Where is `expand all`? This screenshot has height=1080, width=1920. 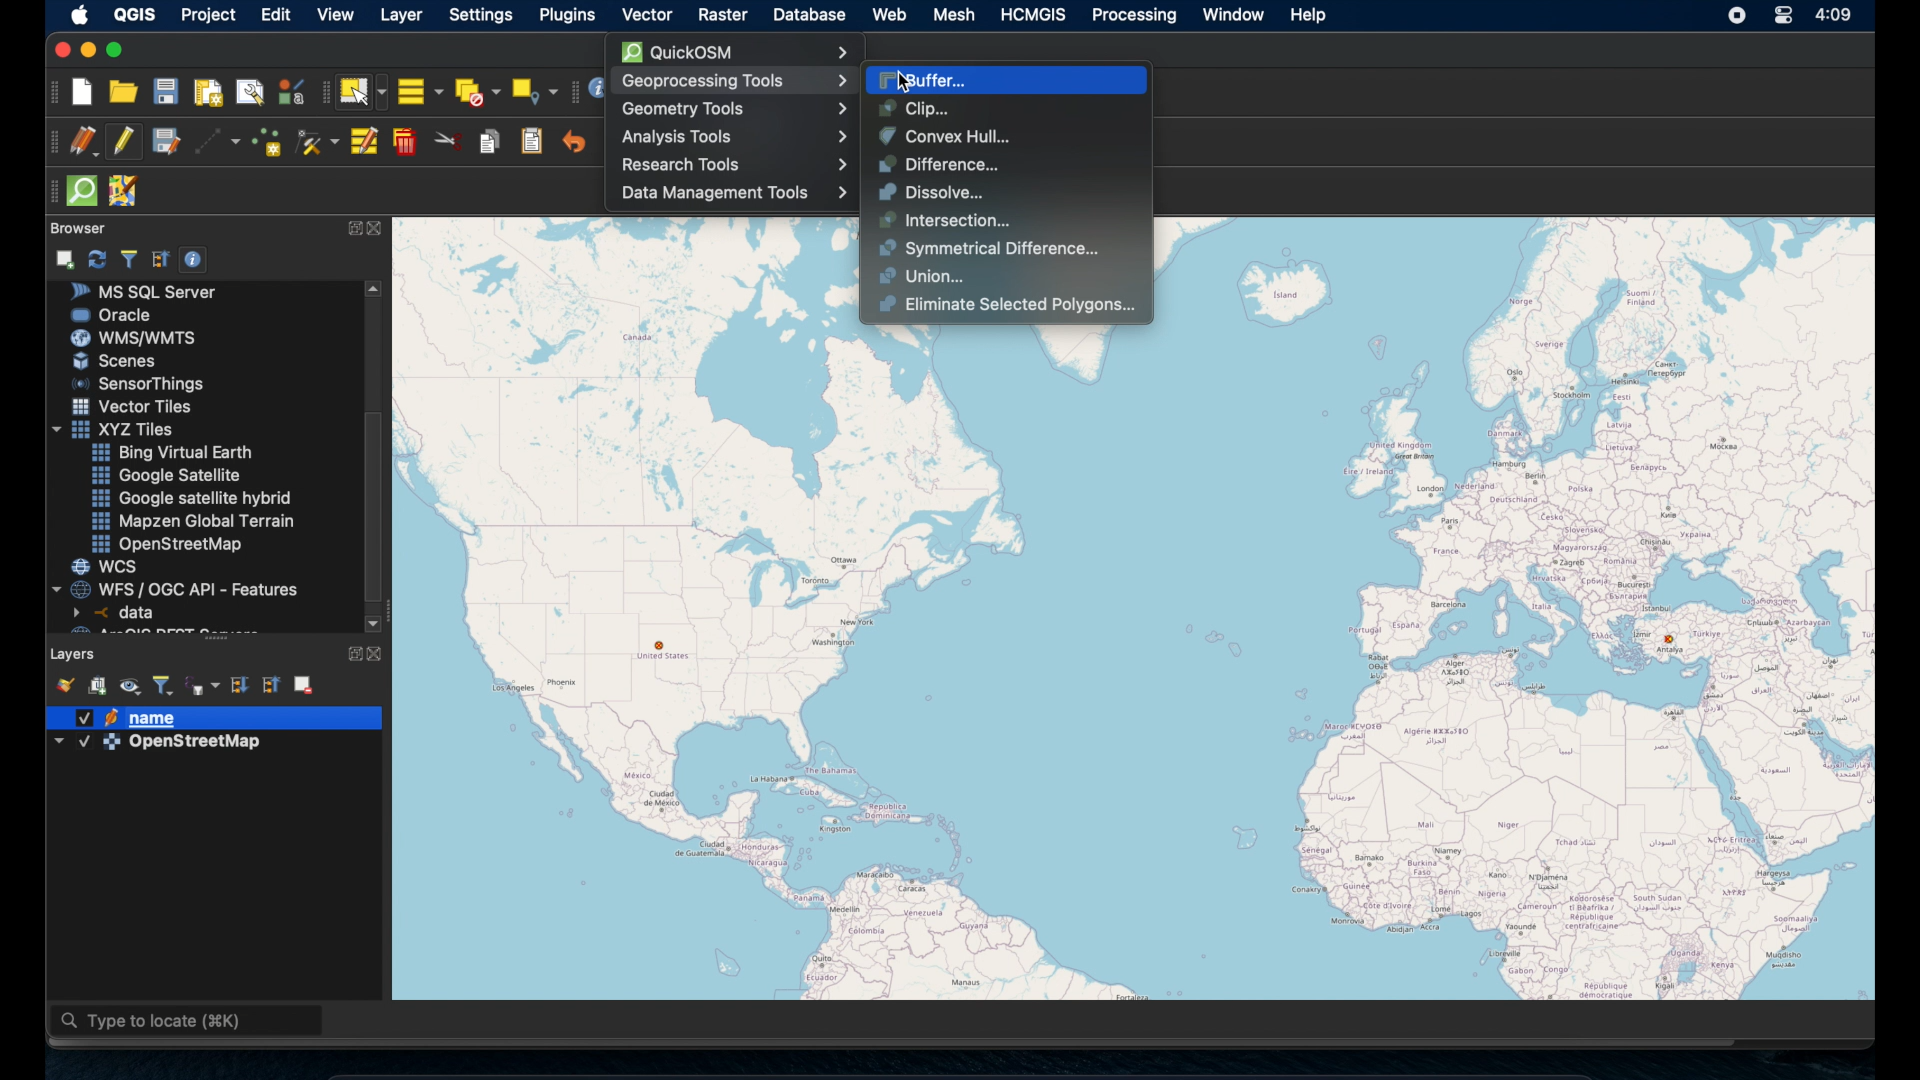
expand all is located at coordinates (238, 683).